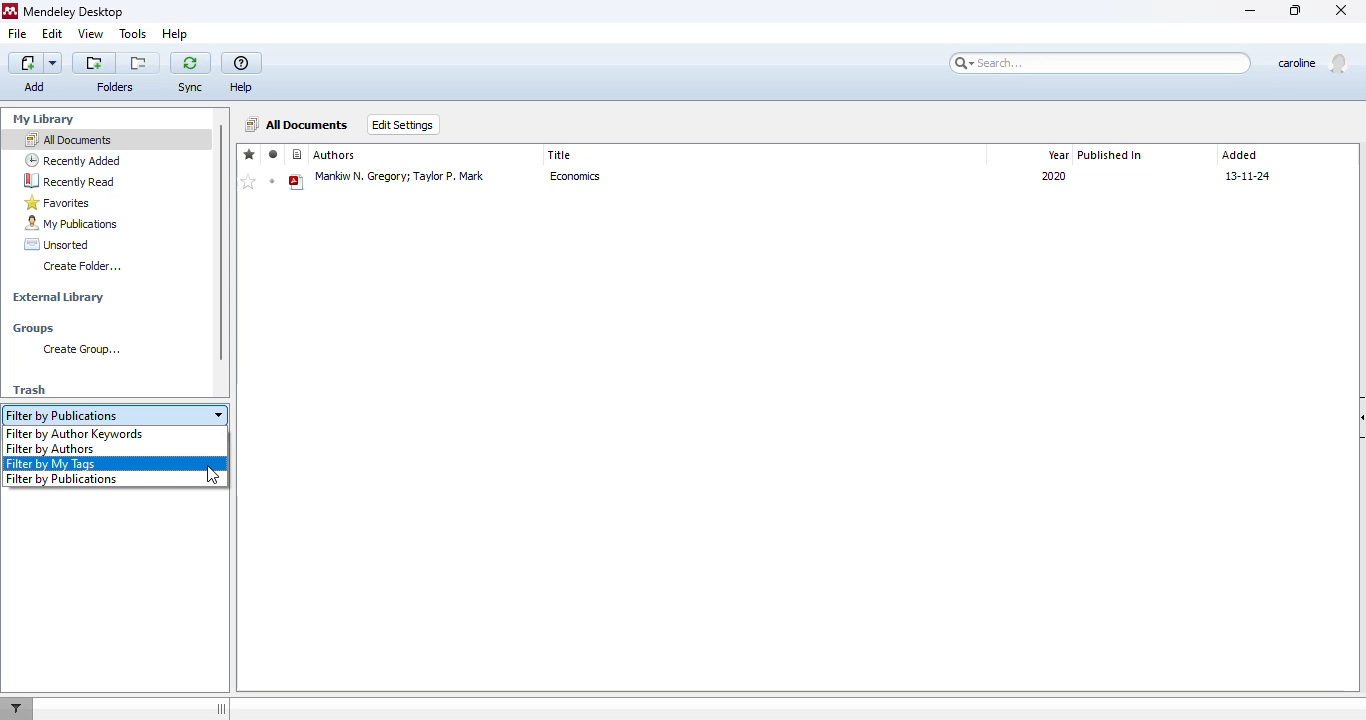 The height and width of the screenshot is (720, 1366). What do you see at coordinates (190, 63) in the screenshot?
I see `sync` at bounding box center [190, 63].